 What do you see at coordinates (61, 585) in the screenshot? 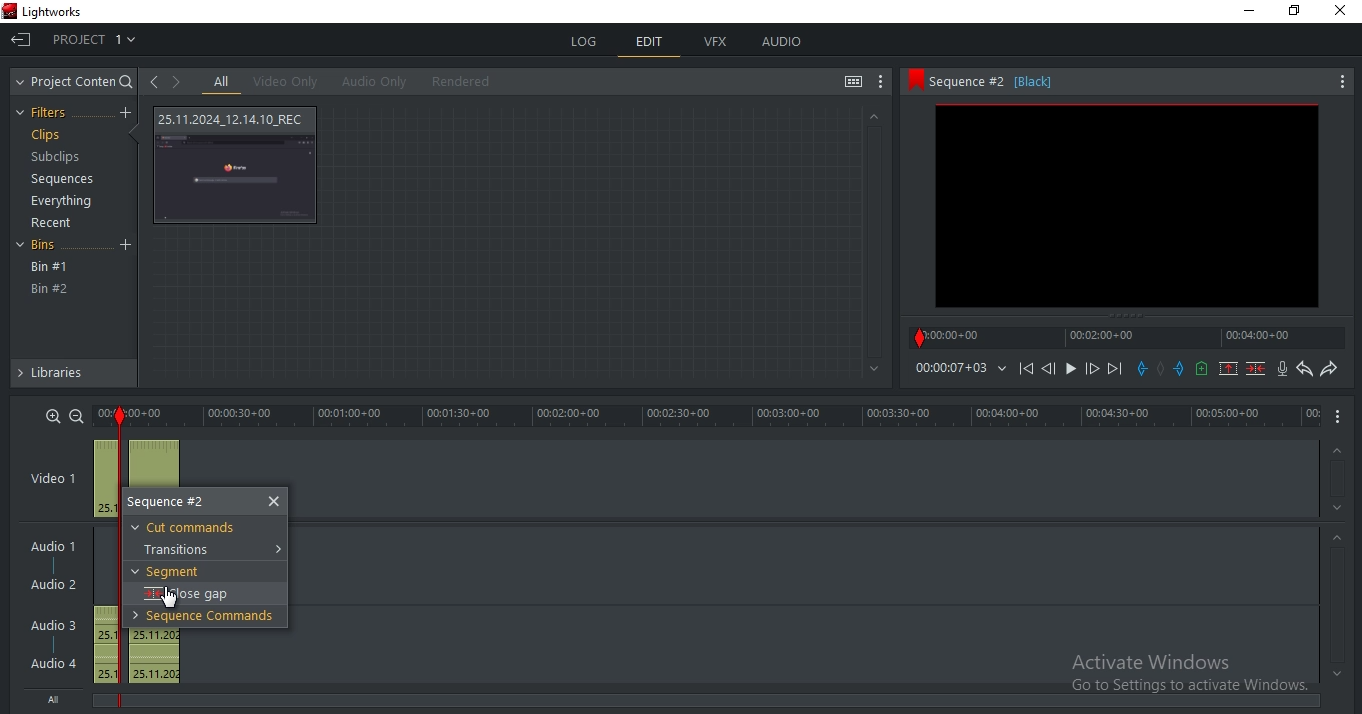
I see `Audio 2` at bounding box center [61, 585].